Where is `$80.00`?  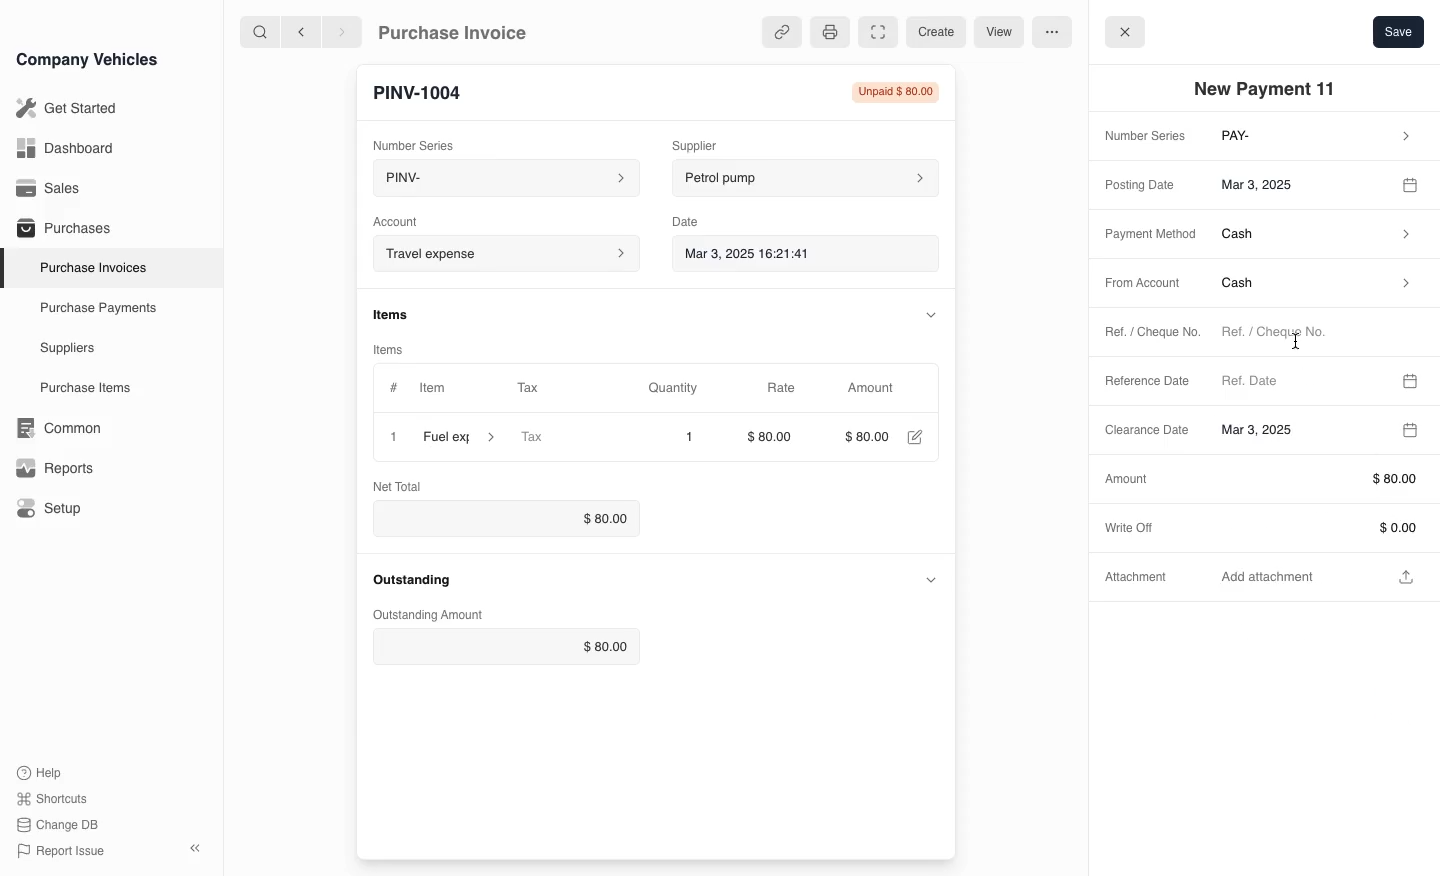
$80.00 is located at coordinates (509, 647).